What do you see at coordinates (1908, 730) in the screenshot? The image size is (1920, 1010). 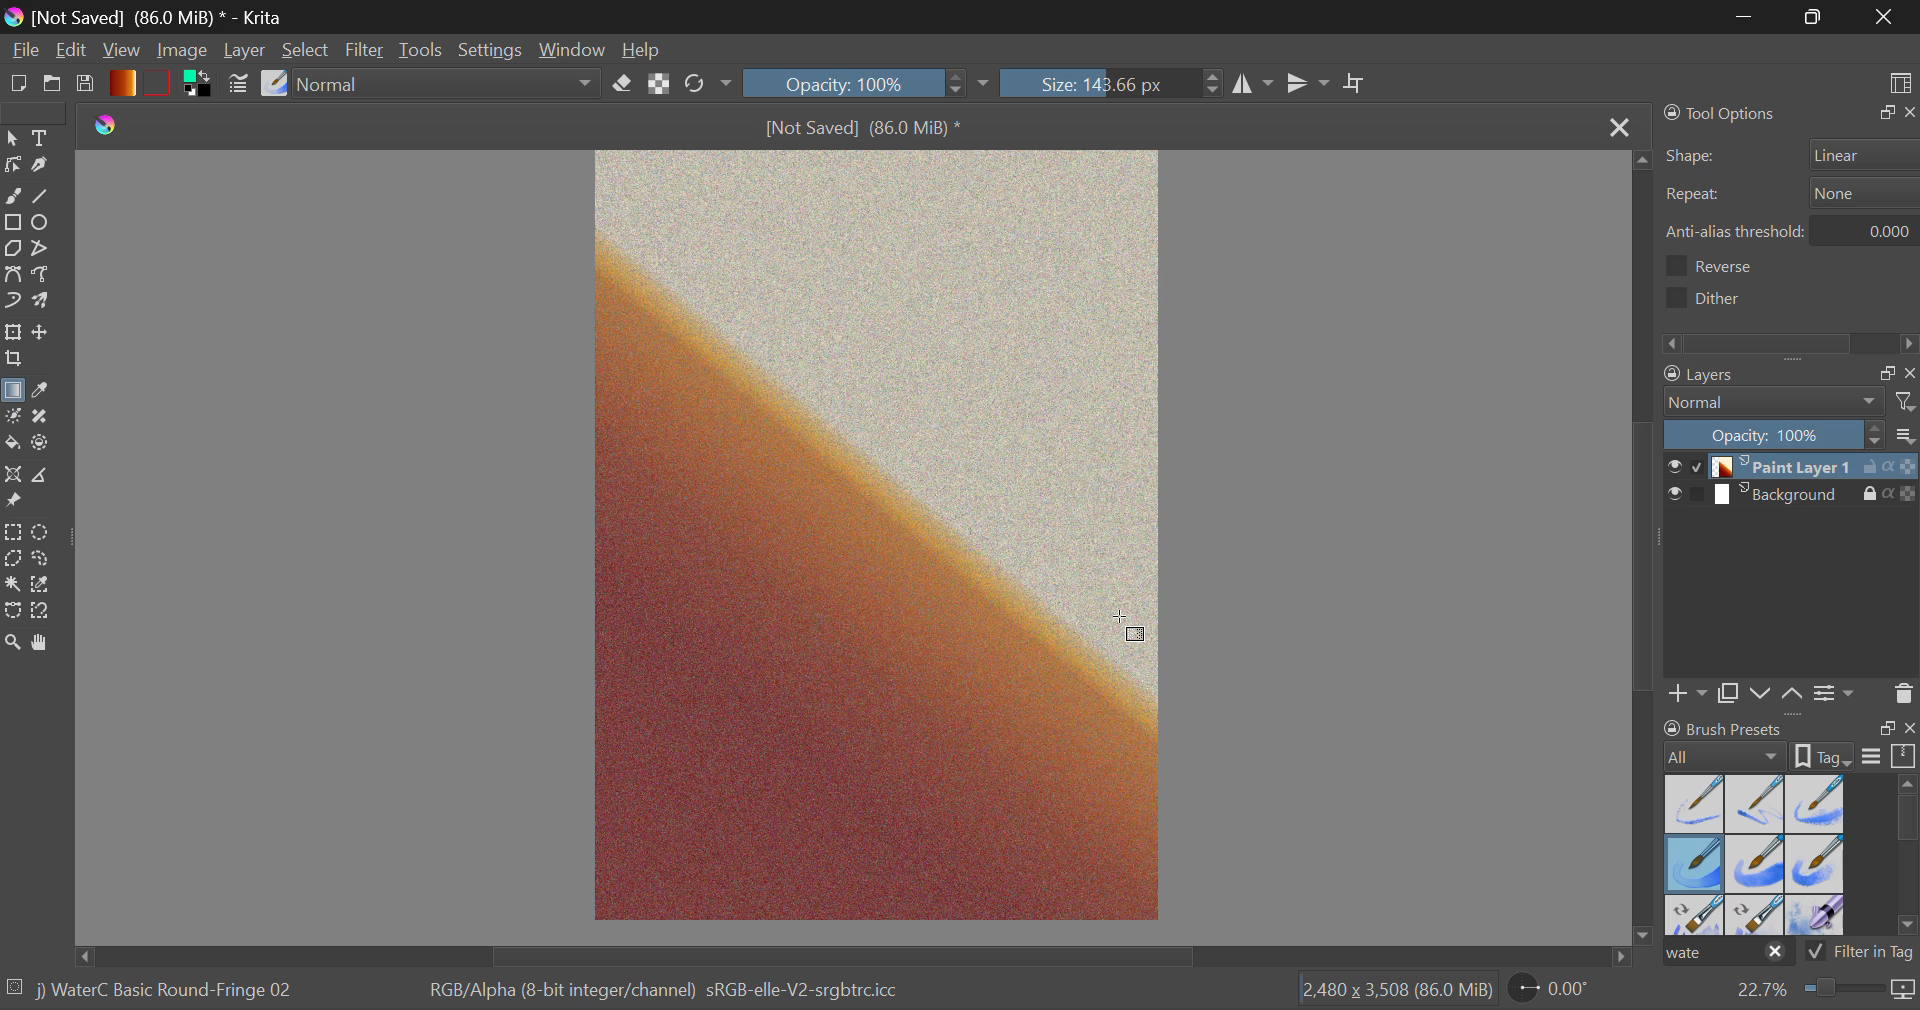 I see `close` at bounding box center [1908, 730].